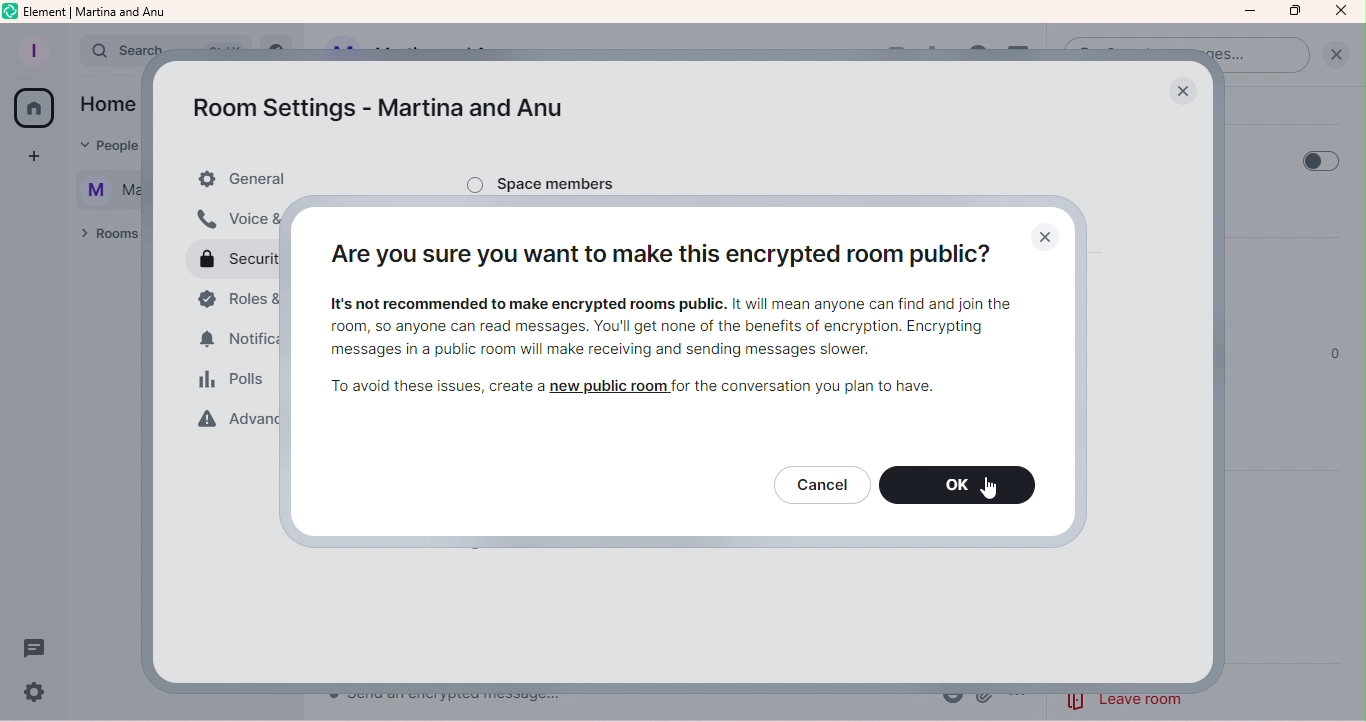 This screenshot has width=1366, height=722. Describe the element at coordinates (816, 485) in the screenshot. I see `Cancel` at that location.